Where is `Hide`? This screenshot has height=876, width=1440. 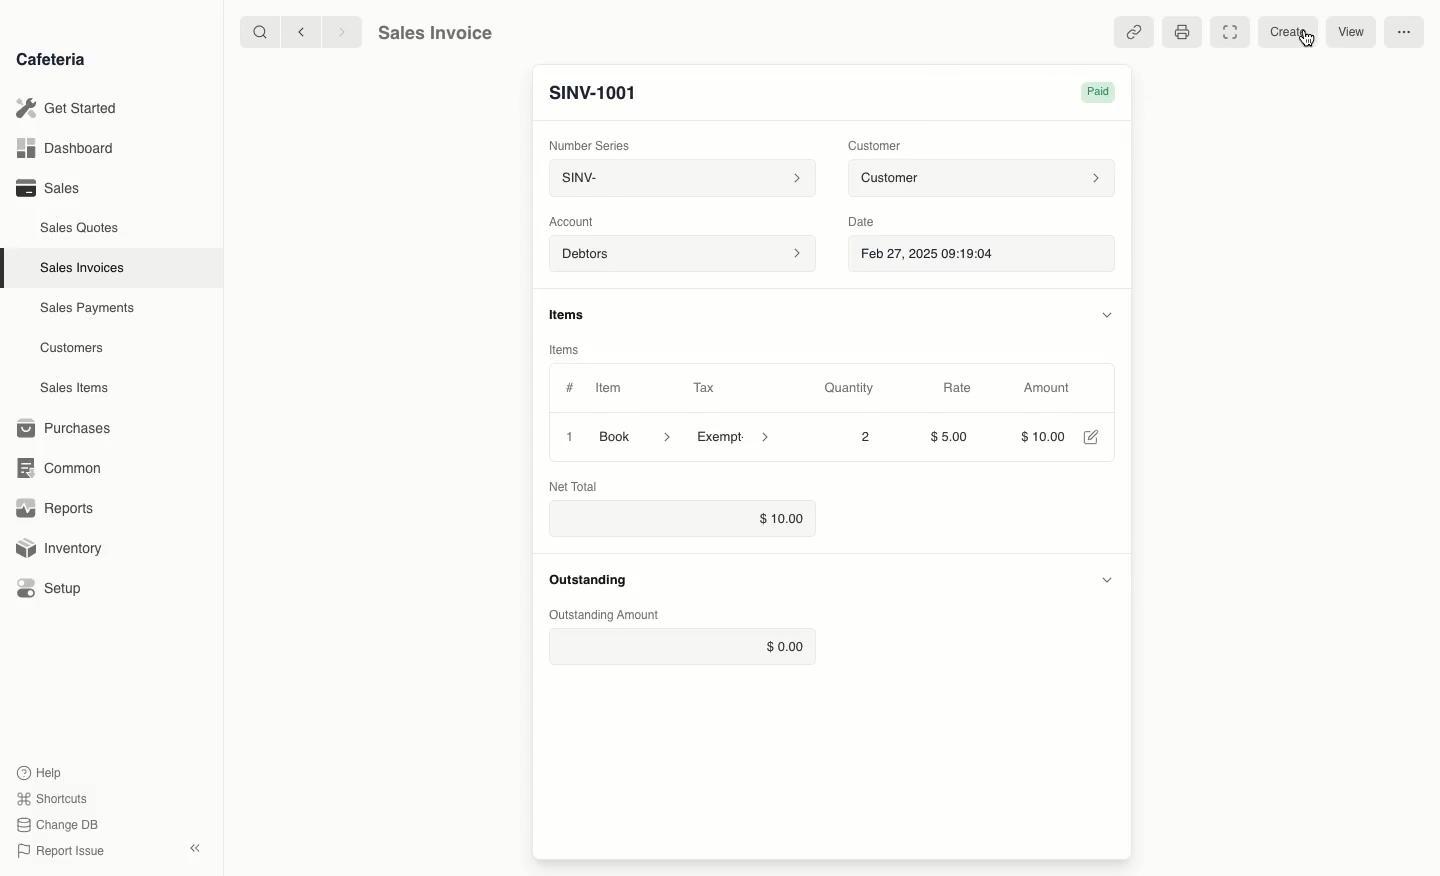
Hide is located at coordinates (1106, 312).